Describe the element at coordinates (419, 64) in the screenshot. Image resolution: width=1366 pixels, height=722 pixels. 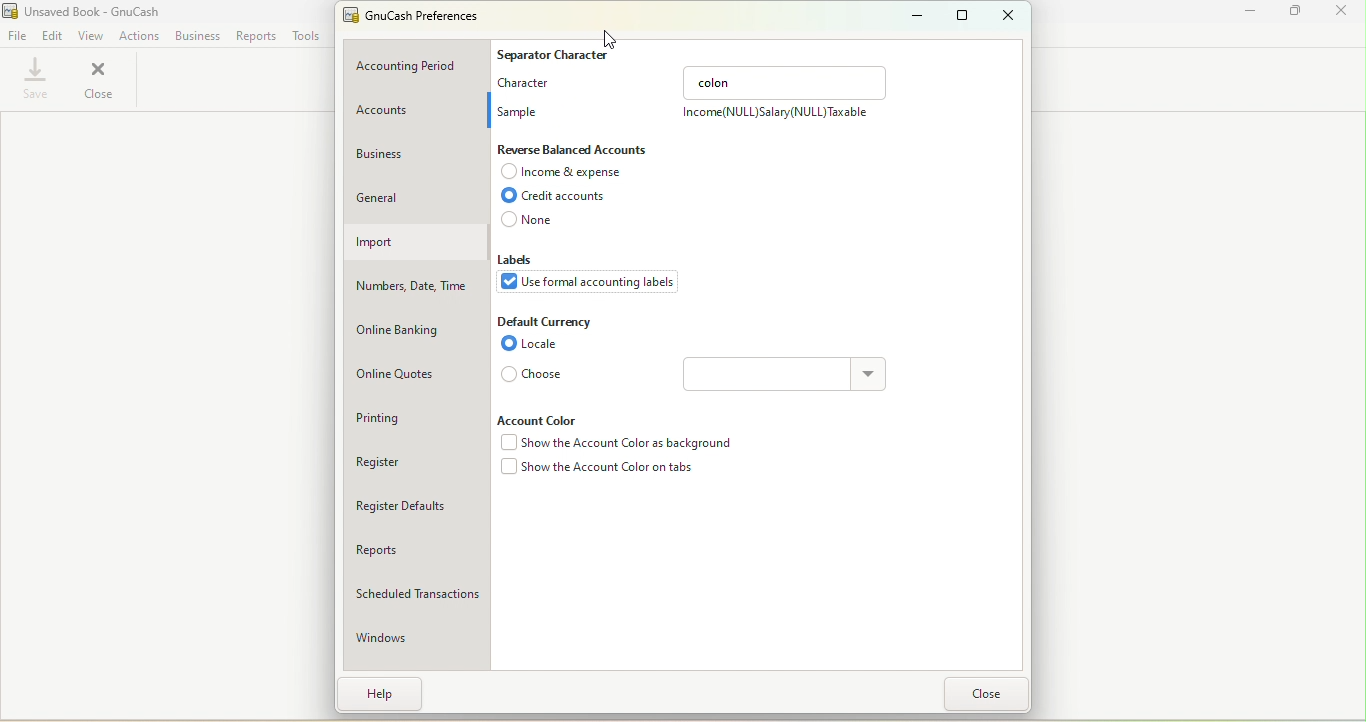
I see `Accounting period` at that location.